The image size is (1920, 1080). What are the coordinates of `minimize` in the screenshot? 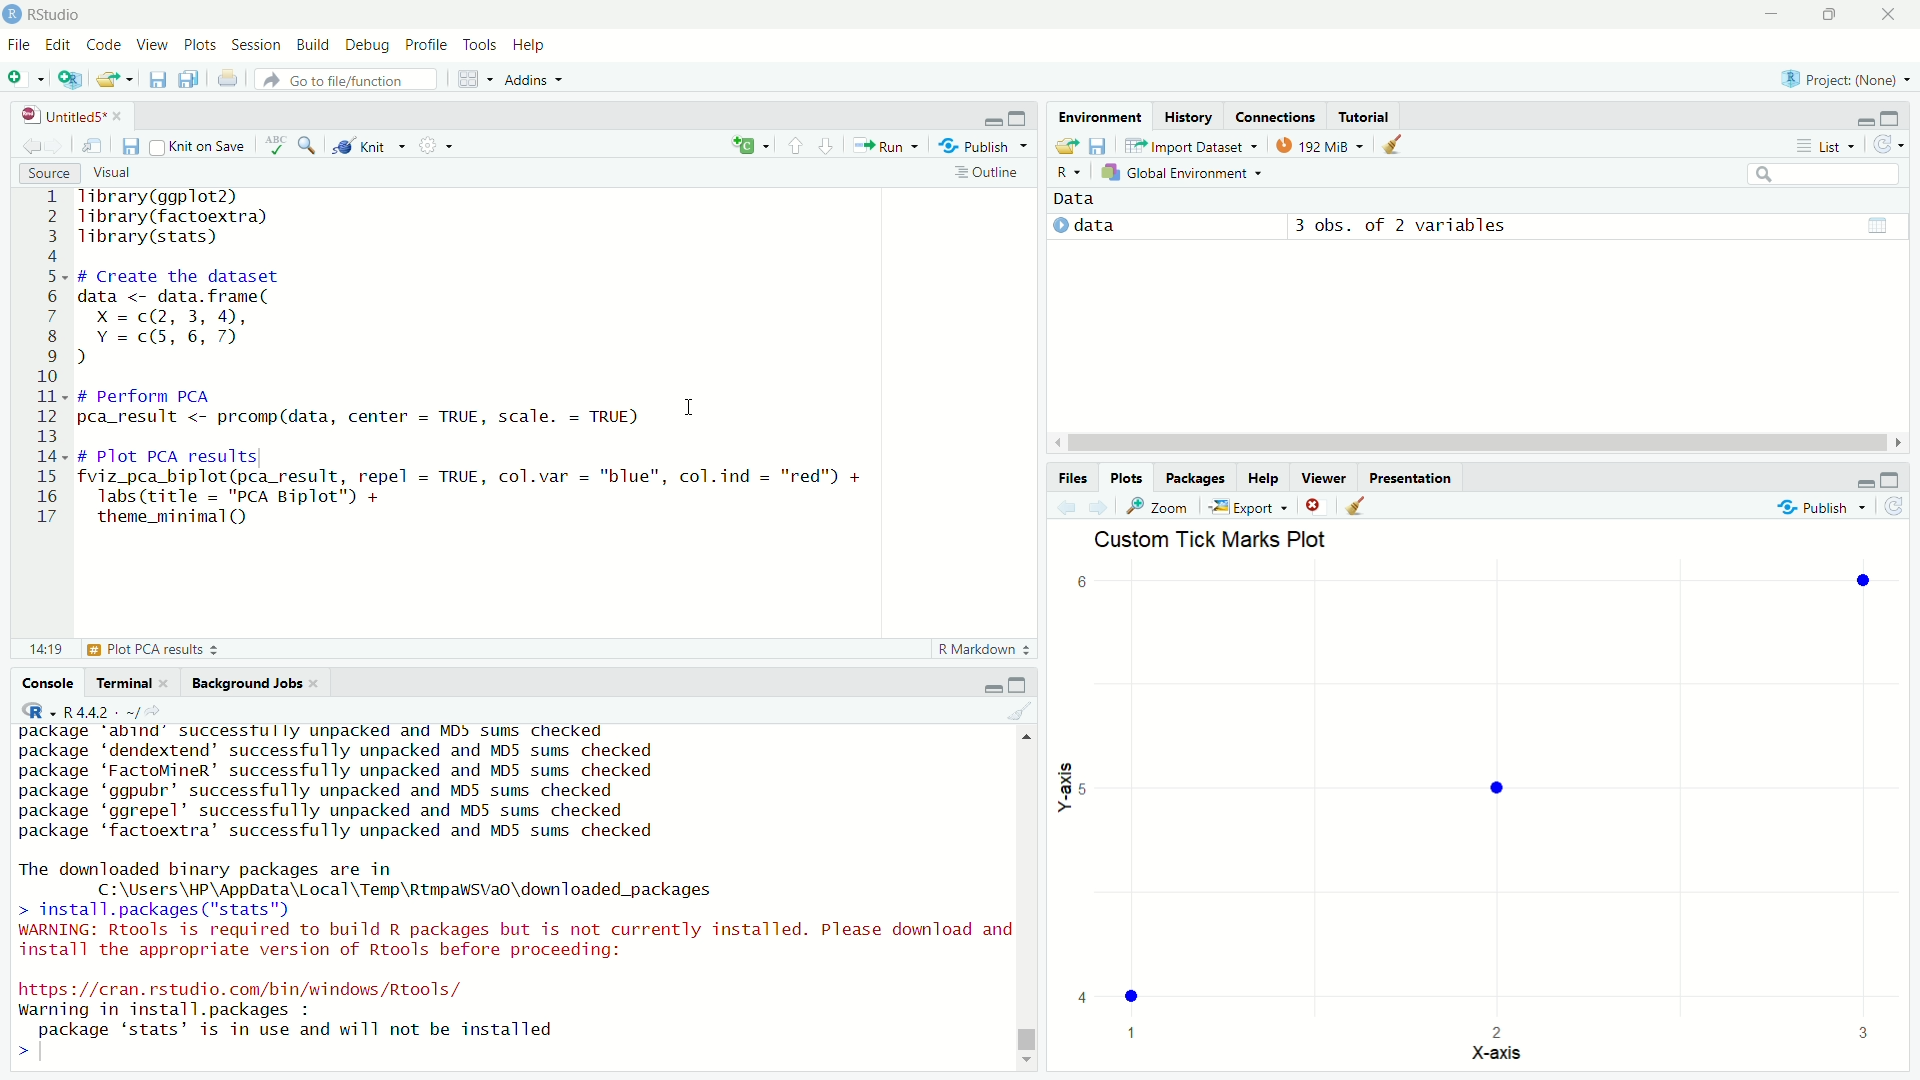 It's located at (992, 684).